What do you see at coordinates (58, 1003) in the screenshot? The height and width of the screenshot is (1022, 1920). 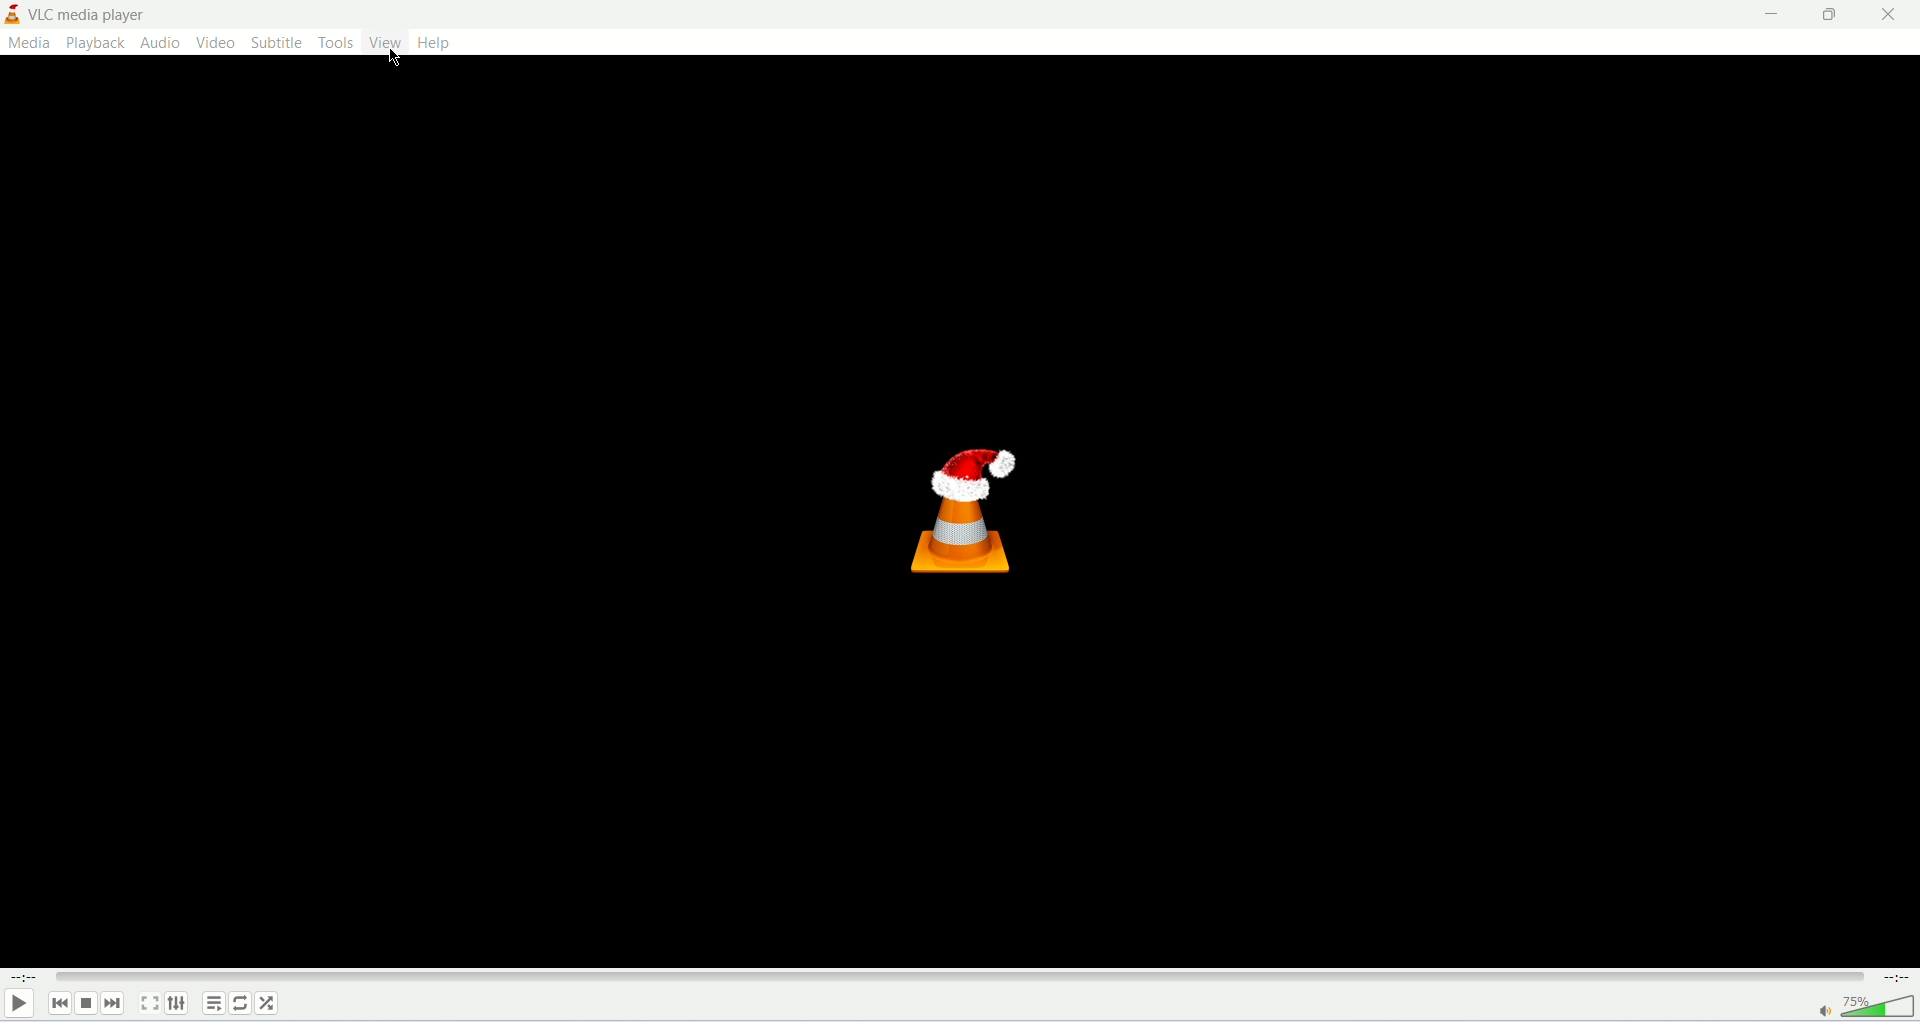 I see `Previous` at bounding box center [58, 1003].